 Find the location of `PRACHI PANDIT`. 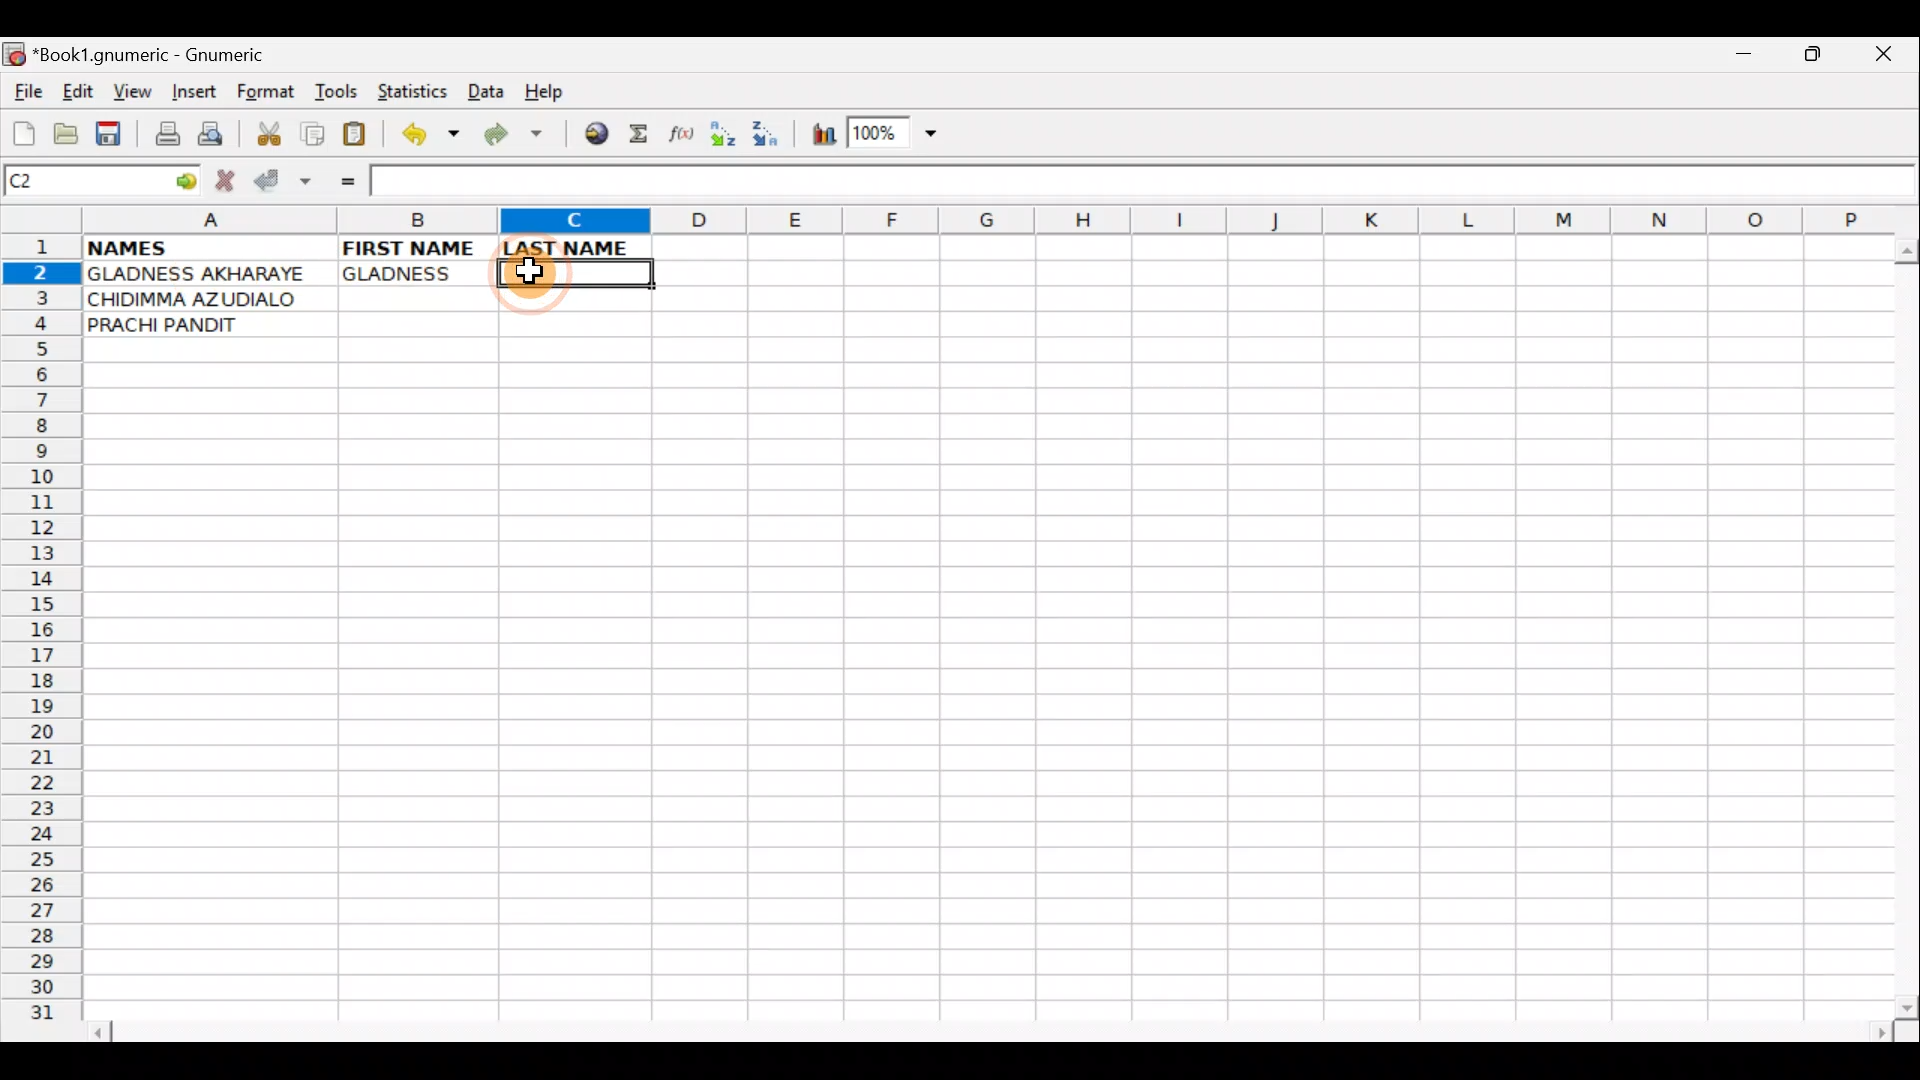

PRACHI PANDIT is located at coordinates (197, 325).